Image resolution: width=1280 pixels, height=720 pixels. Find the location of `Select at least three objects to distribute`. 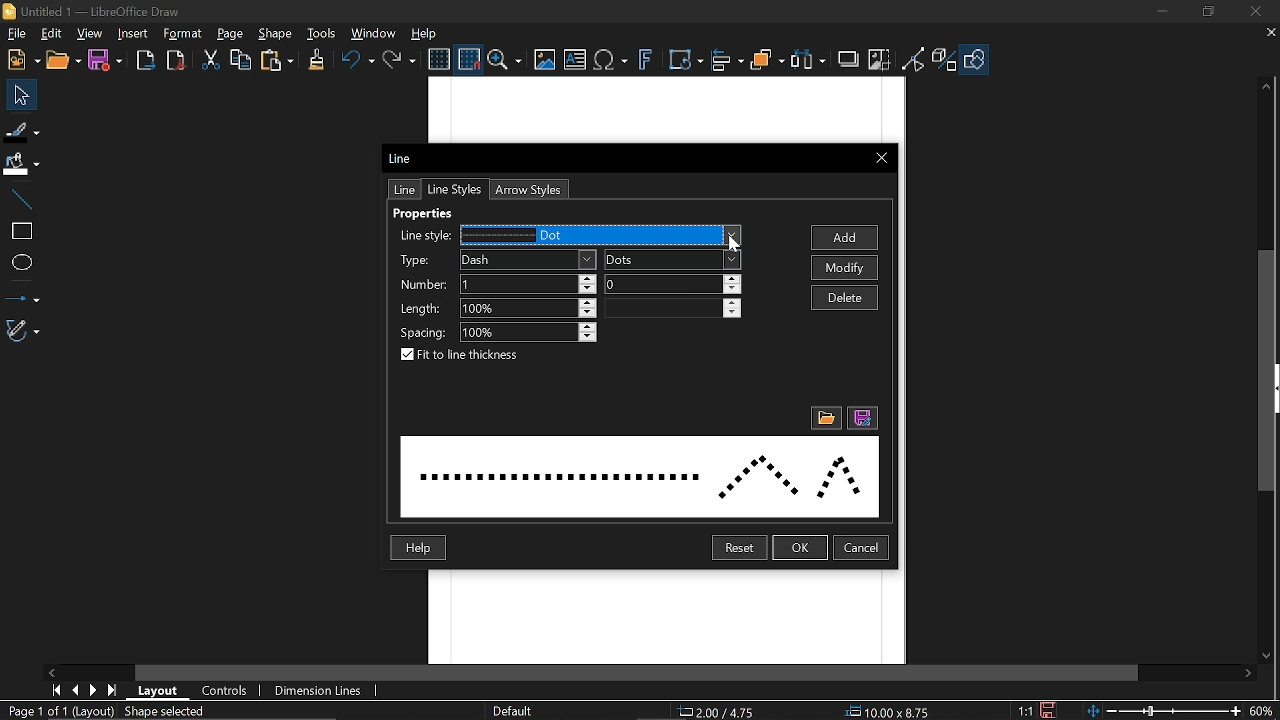

Select at least three objects to distribute is located at coordinates (809, 60).